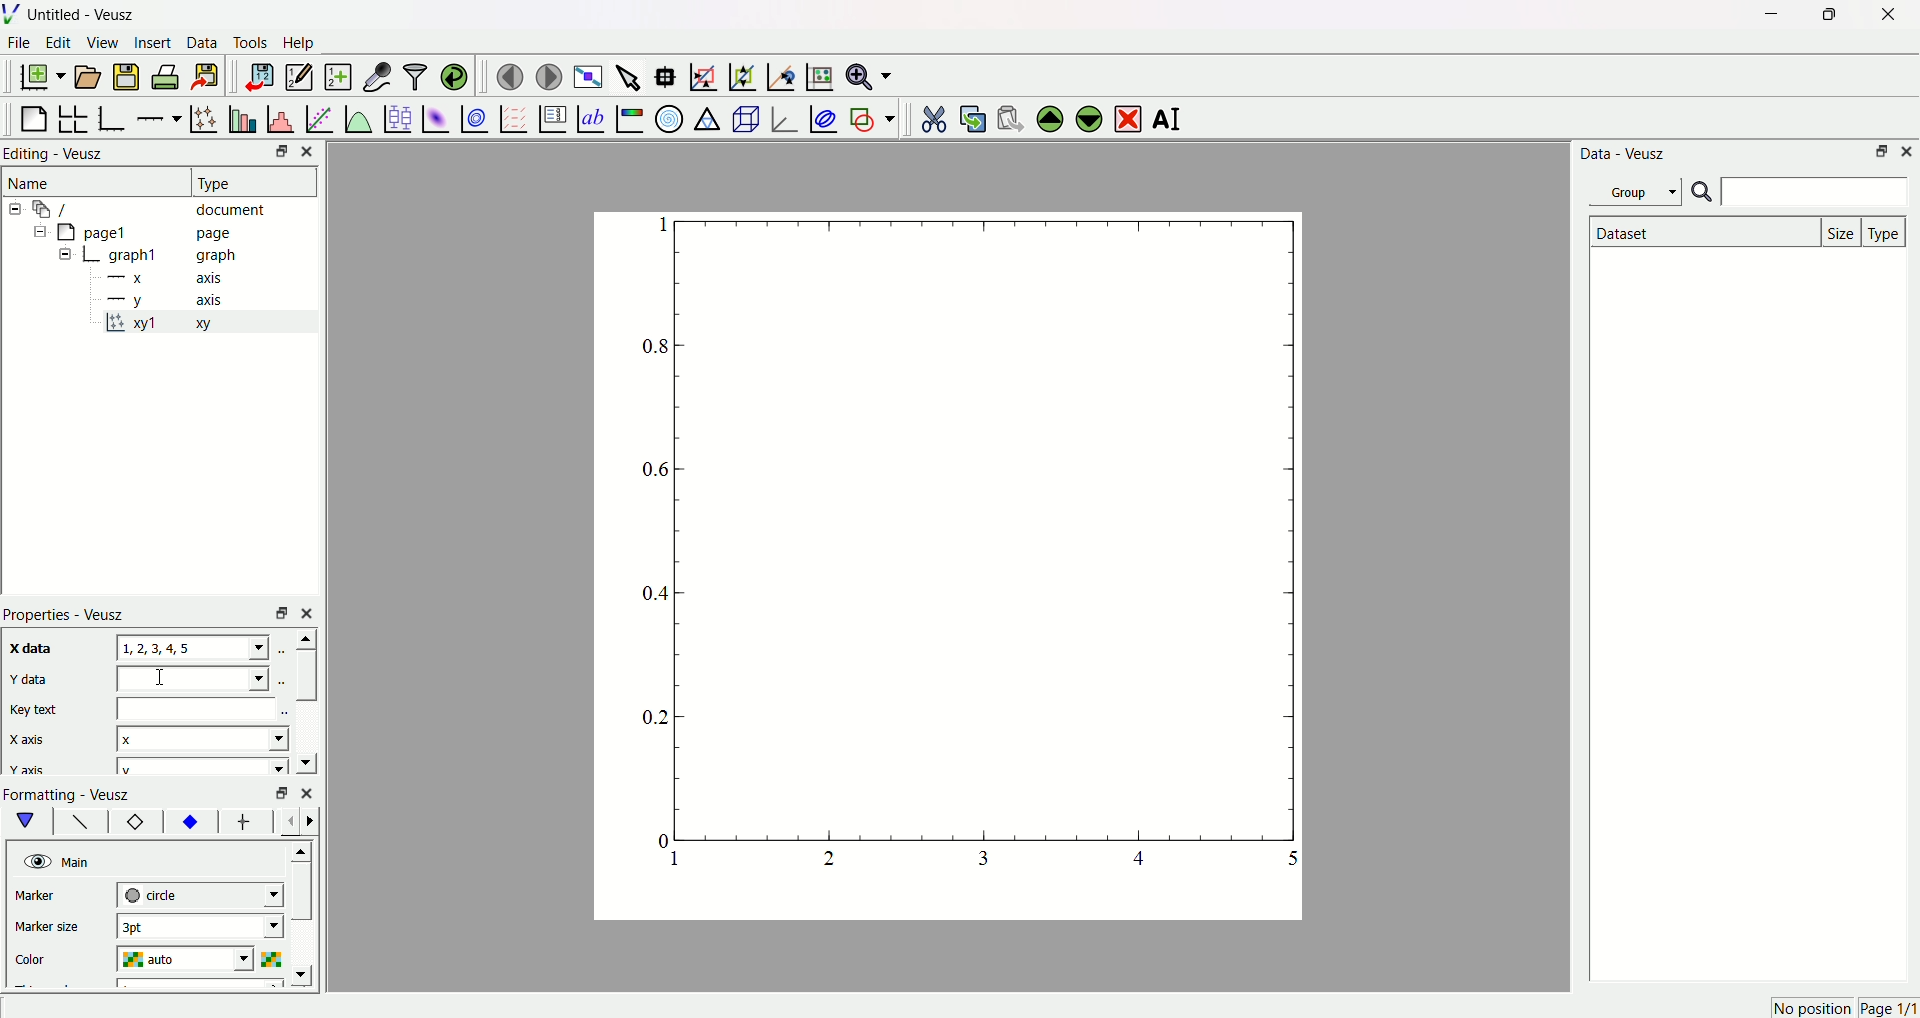 This screenshot has width=1920, height=1018. Describe the element at coordinates (203, 737) in the screenshot. I see `x` at that location.